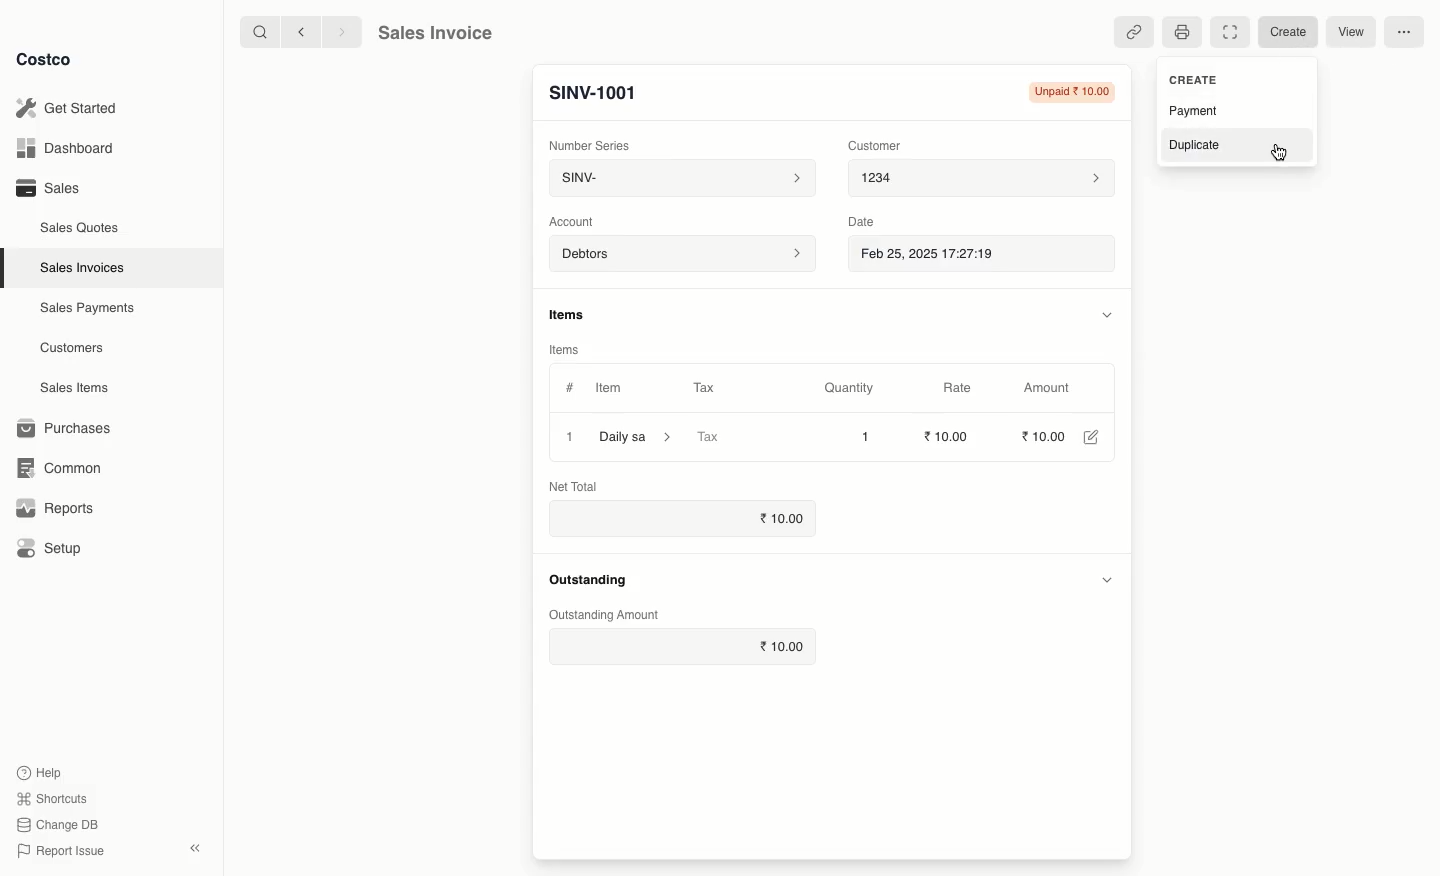  What do you see at coordinates (70, 347) in the screenshot?
I see `Customers` at bounding box center [70, 347].